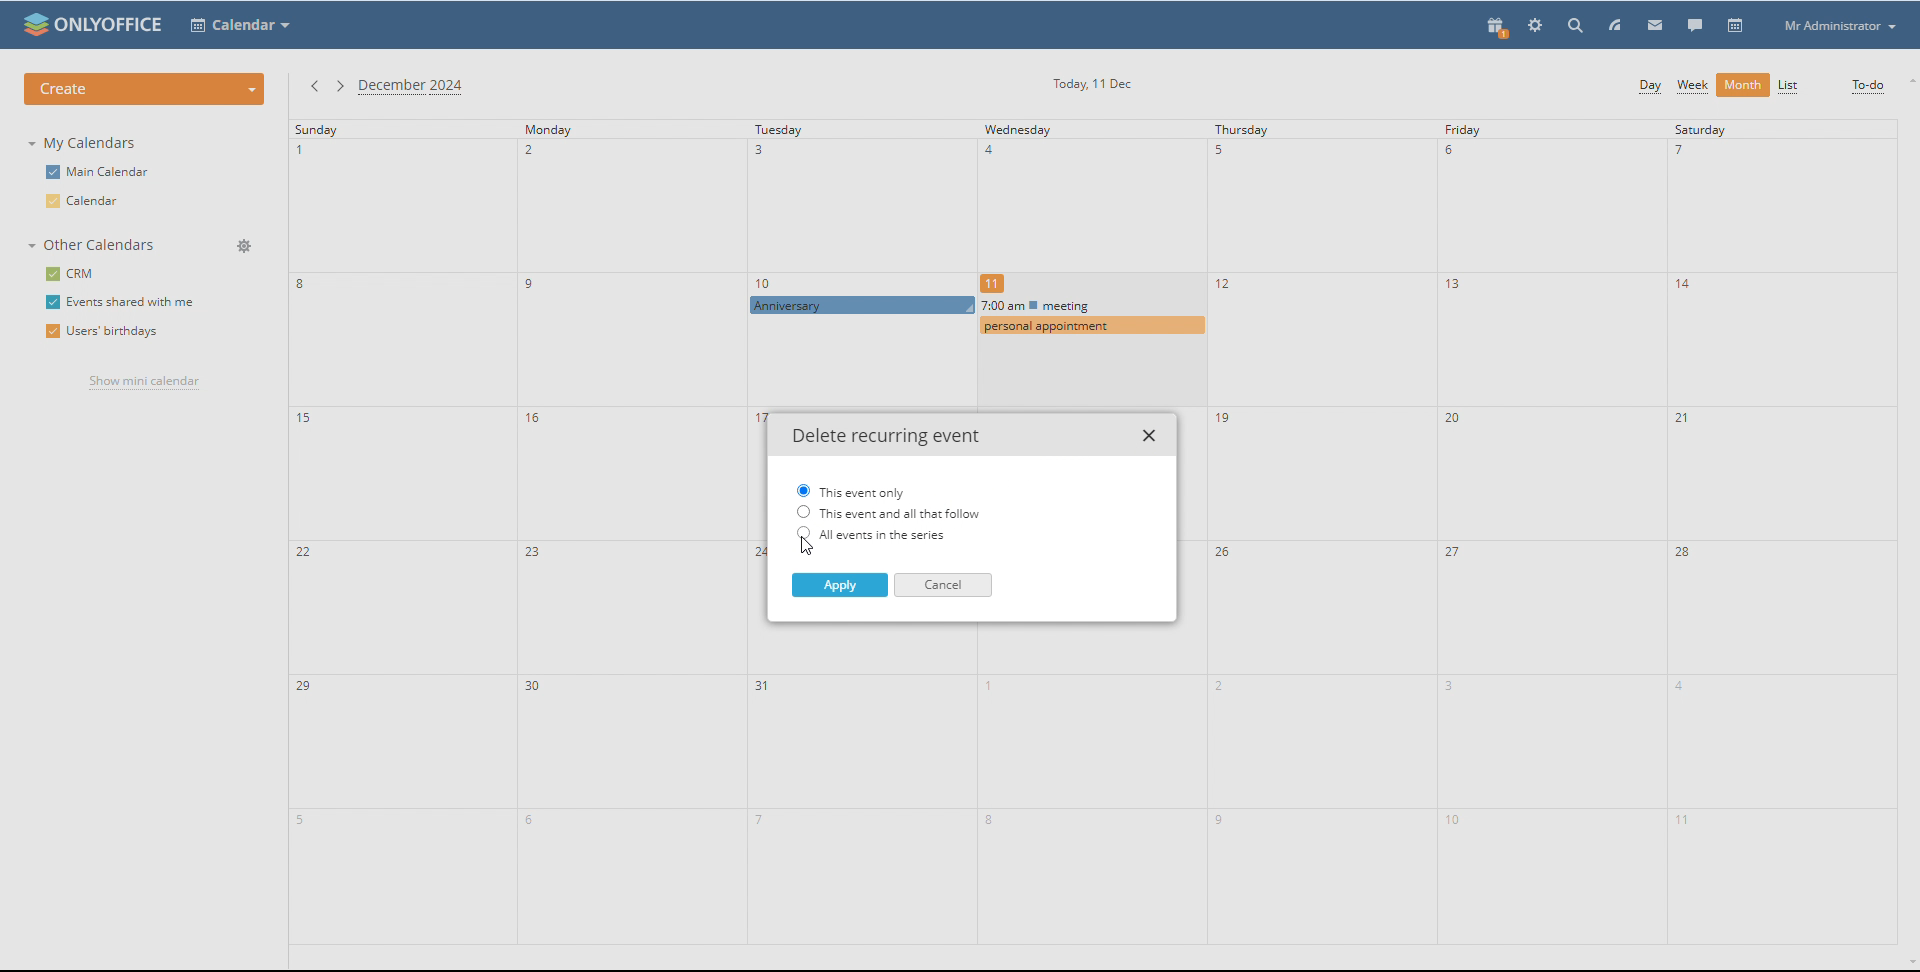 This screenshot has width=1920, height=972. What do you see at coordinates (889, 512) in the screenshot?
I see `this event and all that follow` at bounding box center [889, 512].